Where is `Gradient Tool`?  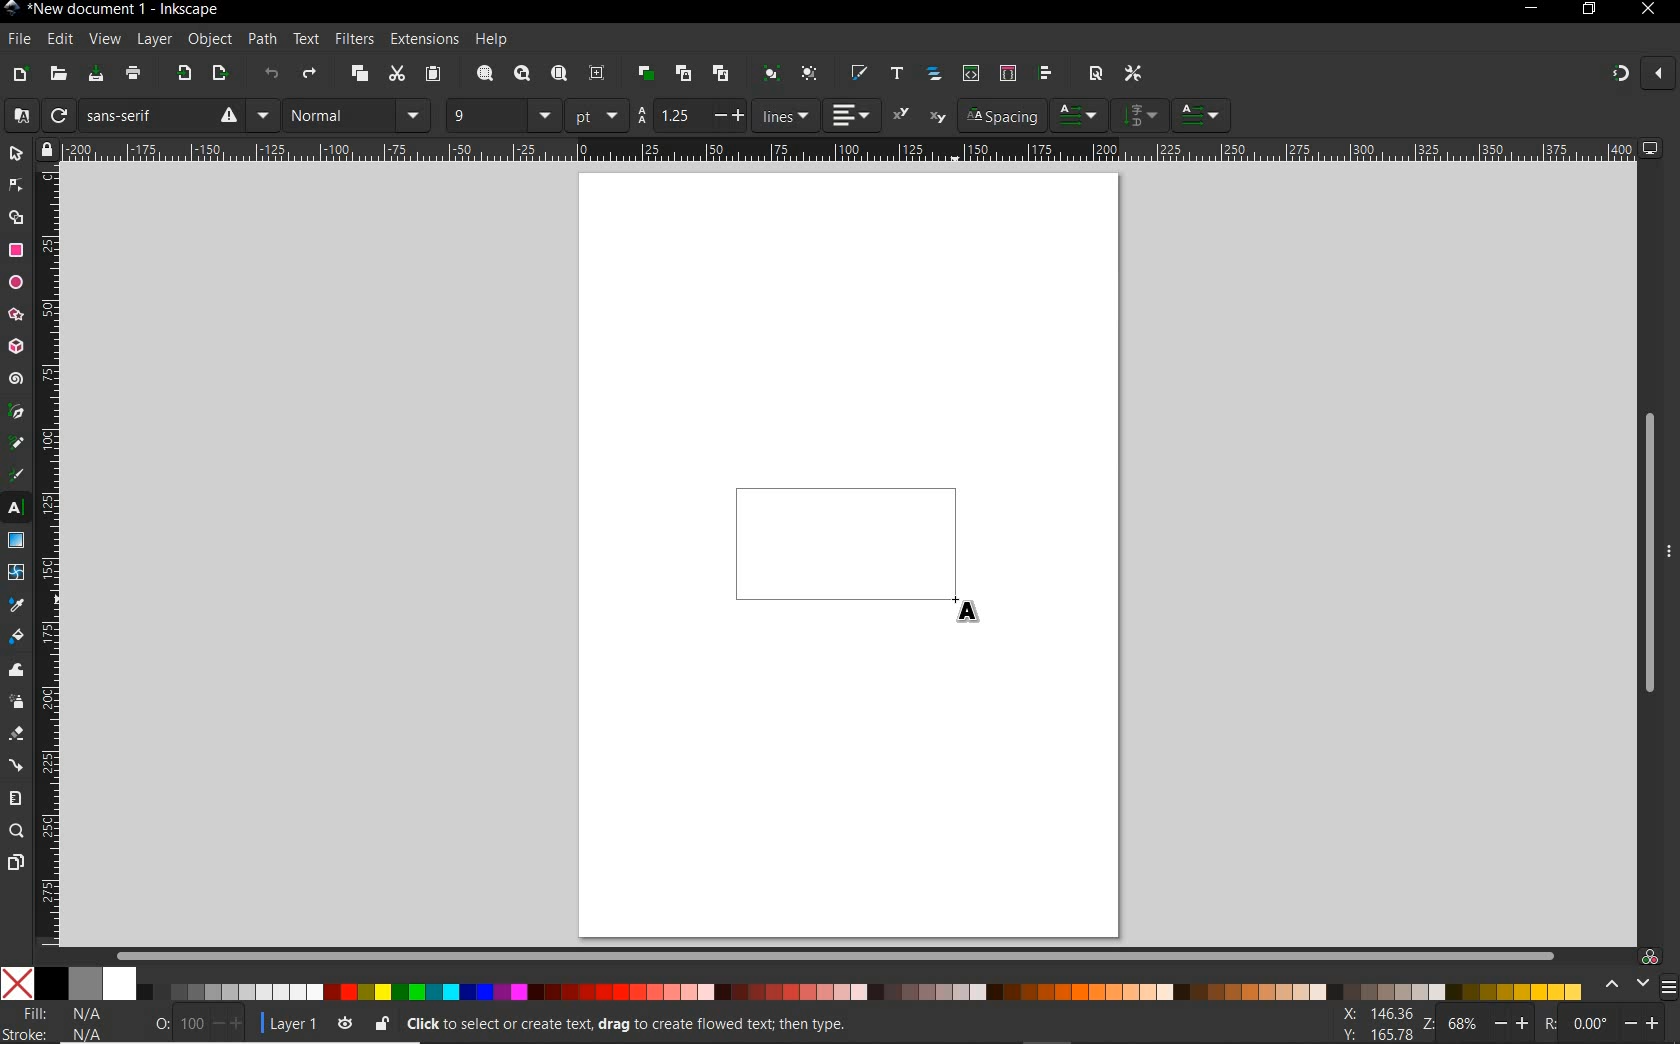 Gradient Tool is located at coordinates (16, 541).